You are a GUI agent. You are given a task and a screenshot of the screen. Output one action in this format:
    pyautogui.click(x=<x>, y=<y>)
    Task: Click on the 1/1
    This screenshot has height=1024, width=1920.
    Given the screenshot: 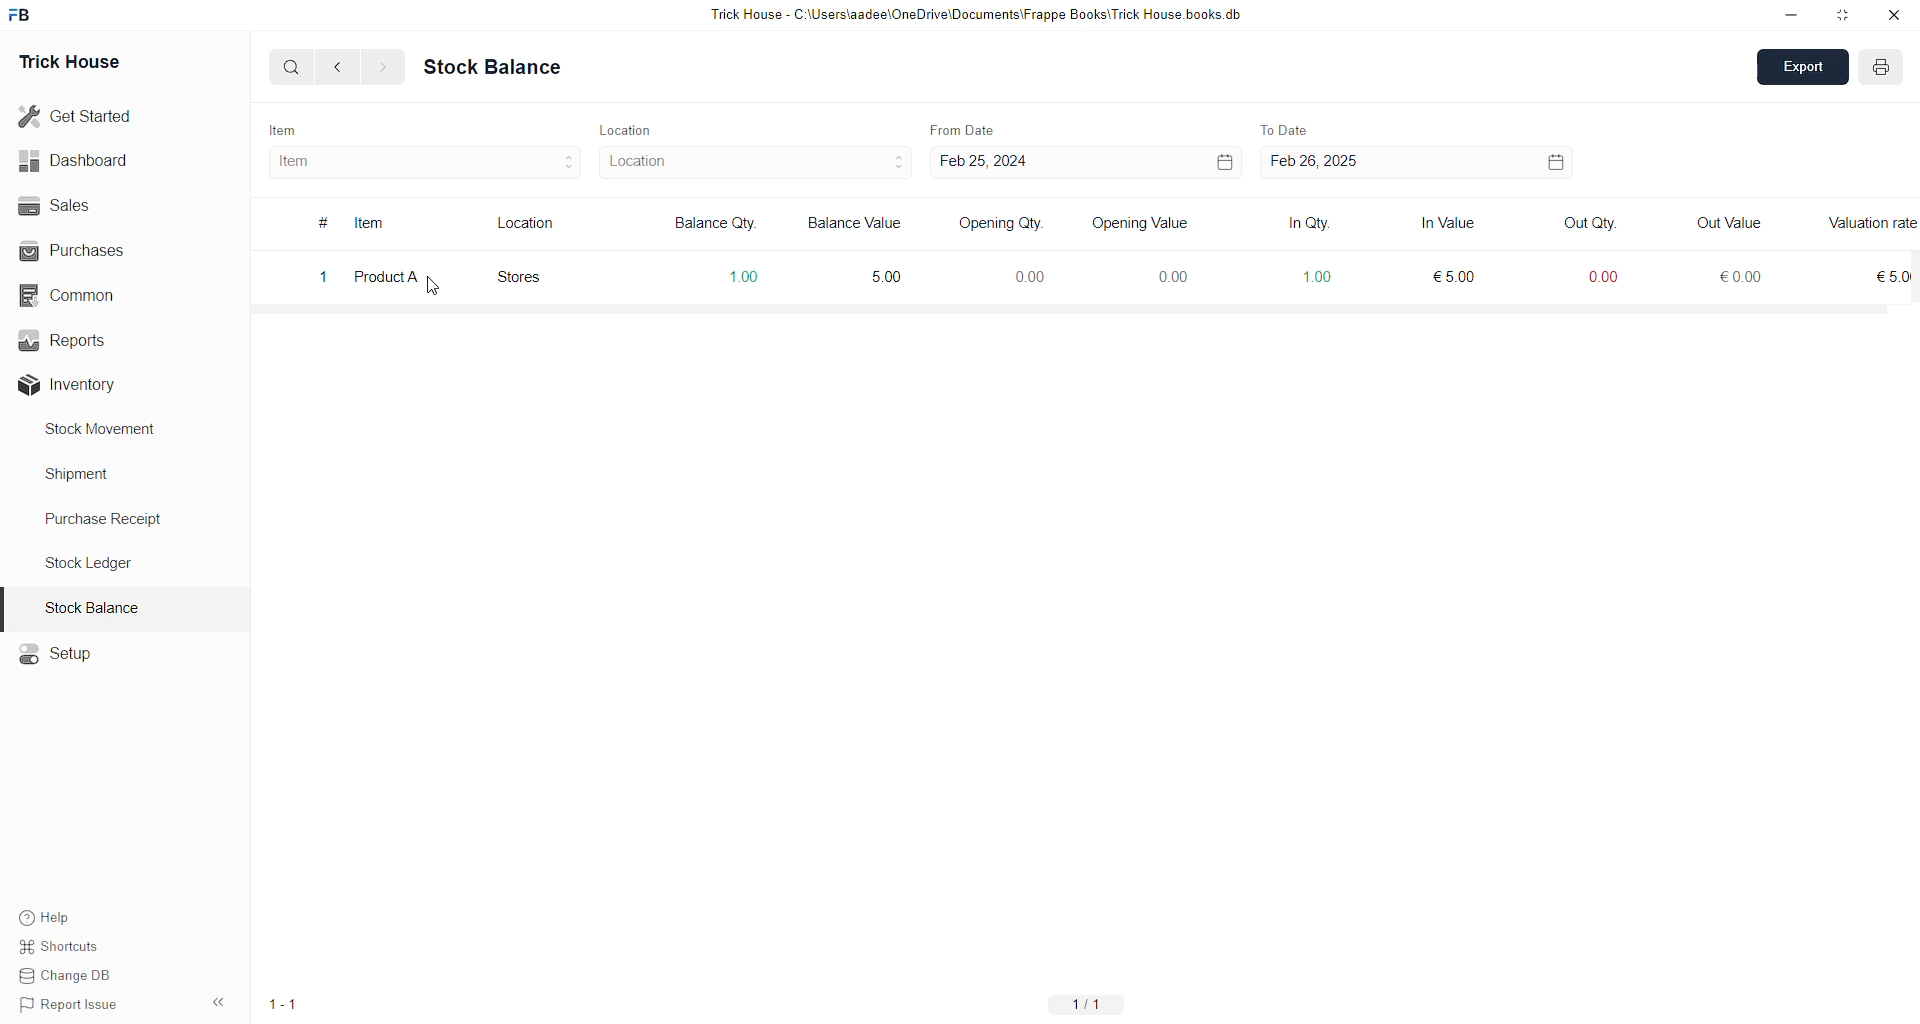 What is the action you would take?
    pyautogui.click(x=288, y=1002)
    